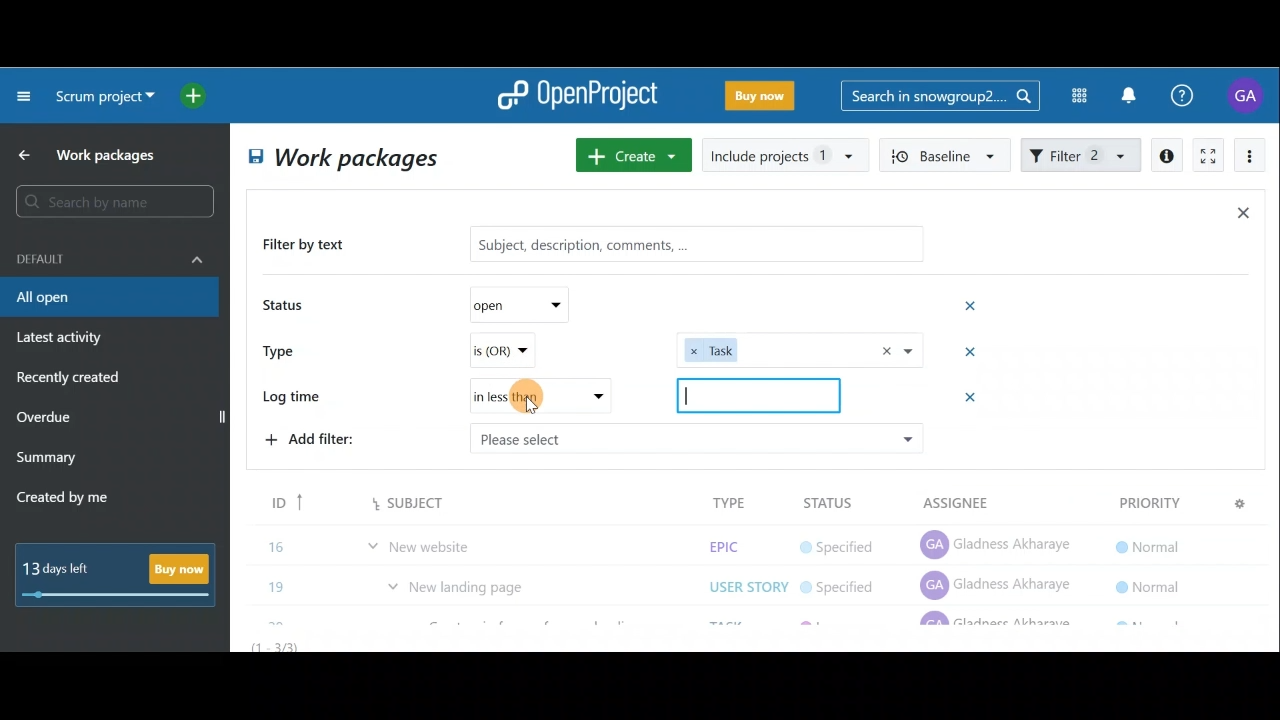  I want to click on Log, so click(510, 392).